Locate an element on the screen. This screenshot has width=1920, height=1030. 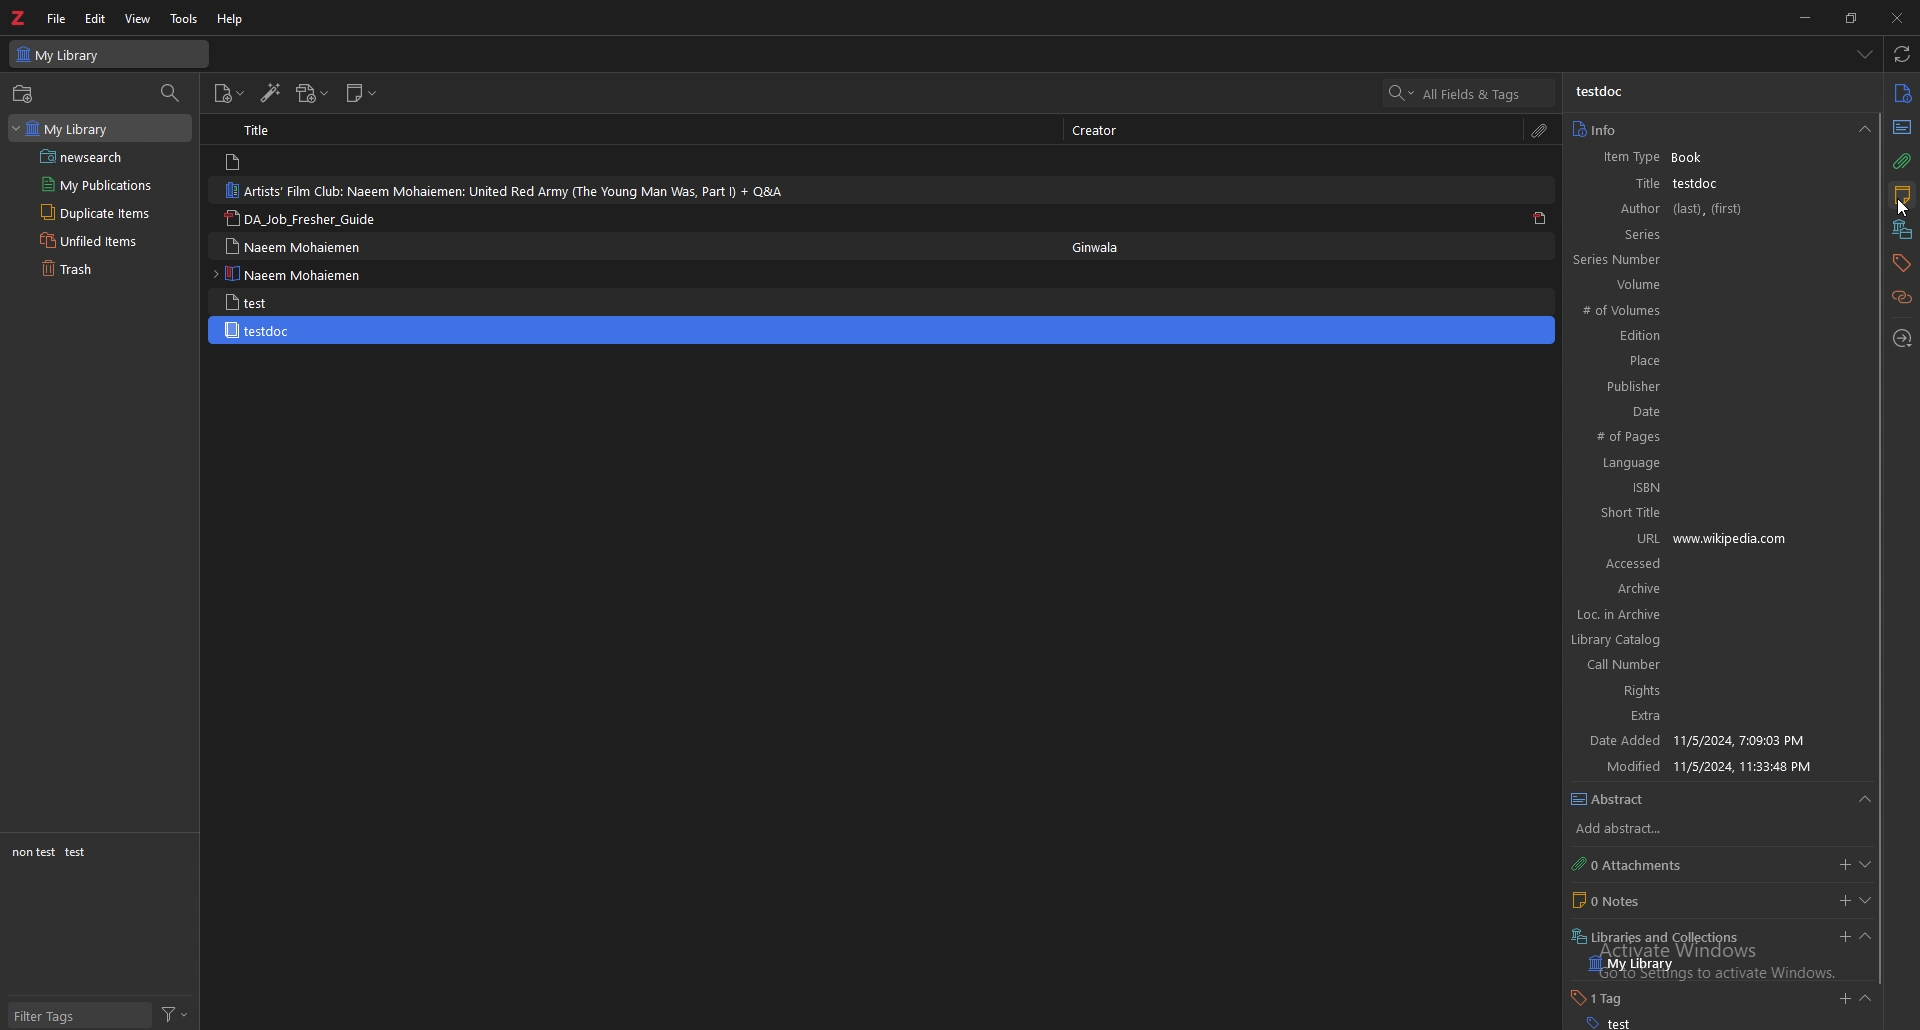
creator is located at coordinates (1110, 129).